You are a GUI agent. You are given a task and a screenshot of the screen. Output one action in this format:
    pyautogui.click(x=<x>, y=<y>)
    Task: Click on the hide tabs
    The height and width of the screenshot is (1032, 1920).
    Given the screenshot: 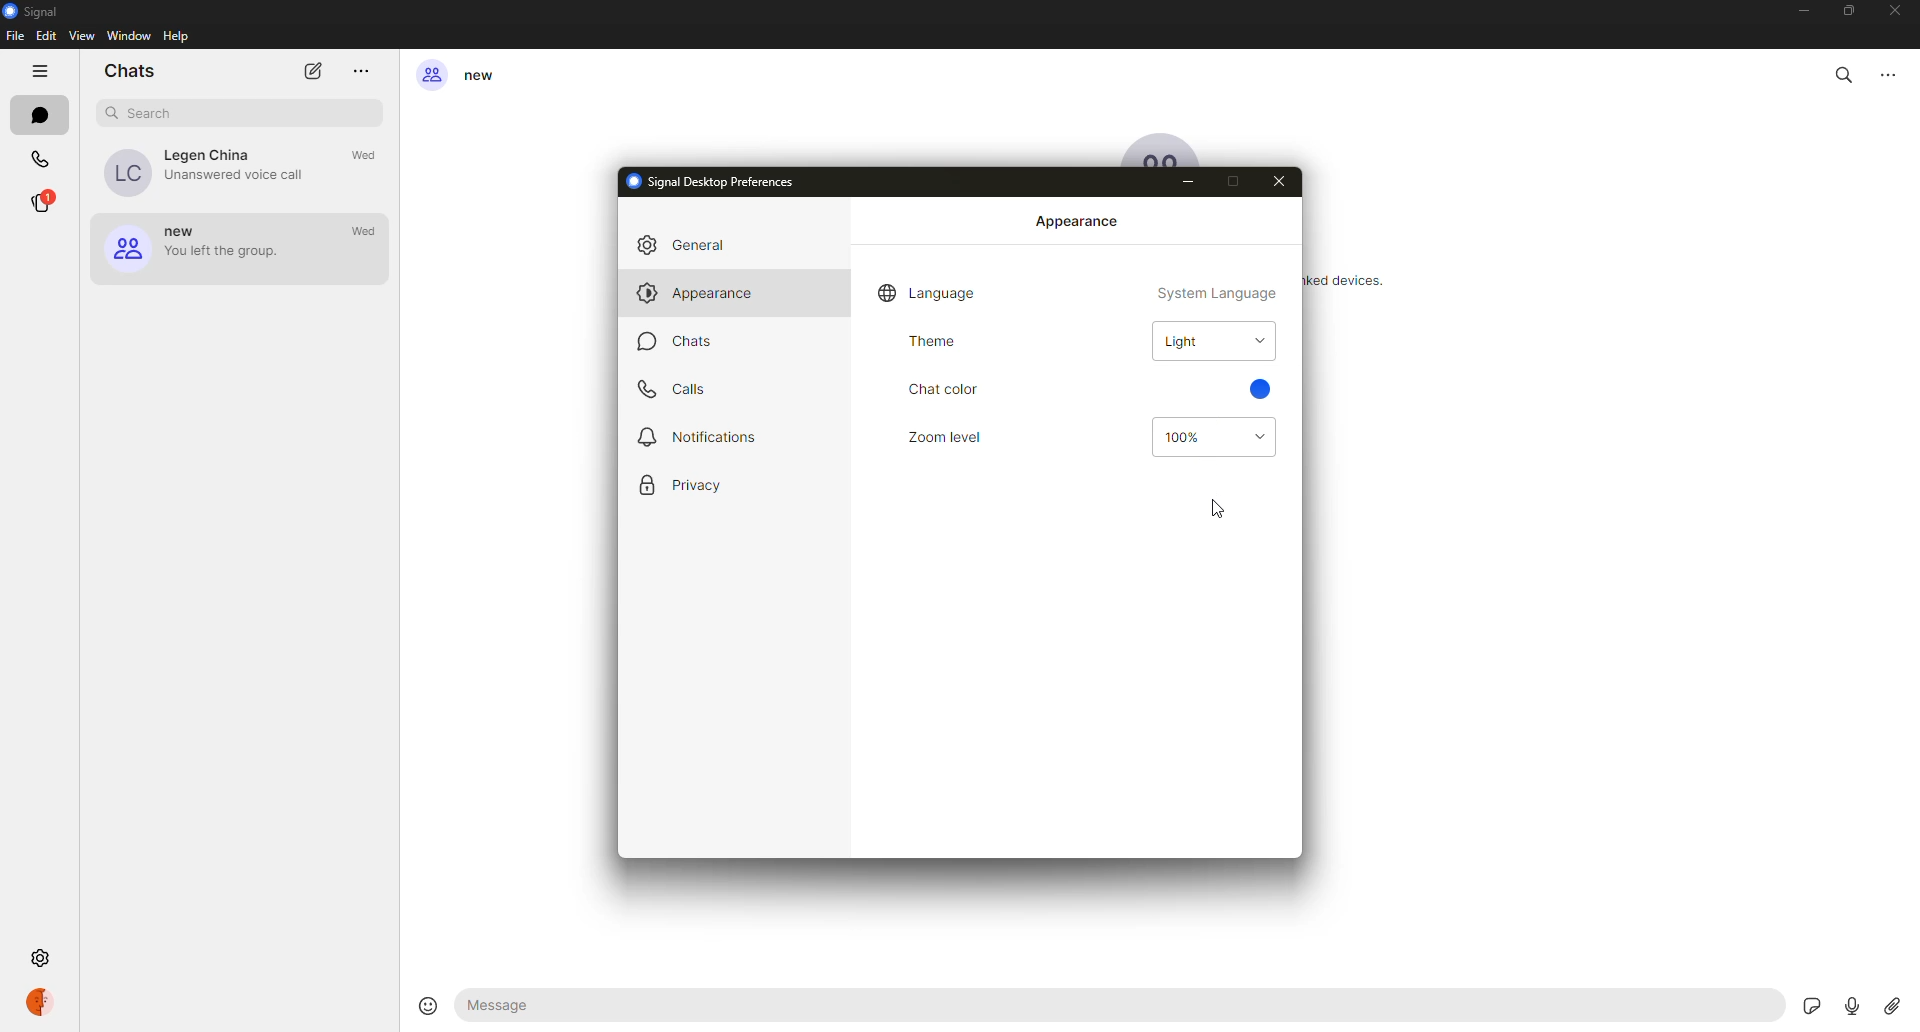 What is the action you would take?
    pyautogui.click(x=44, y=72)
    